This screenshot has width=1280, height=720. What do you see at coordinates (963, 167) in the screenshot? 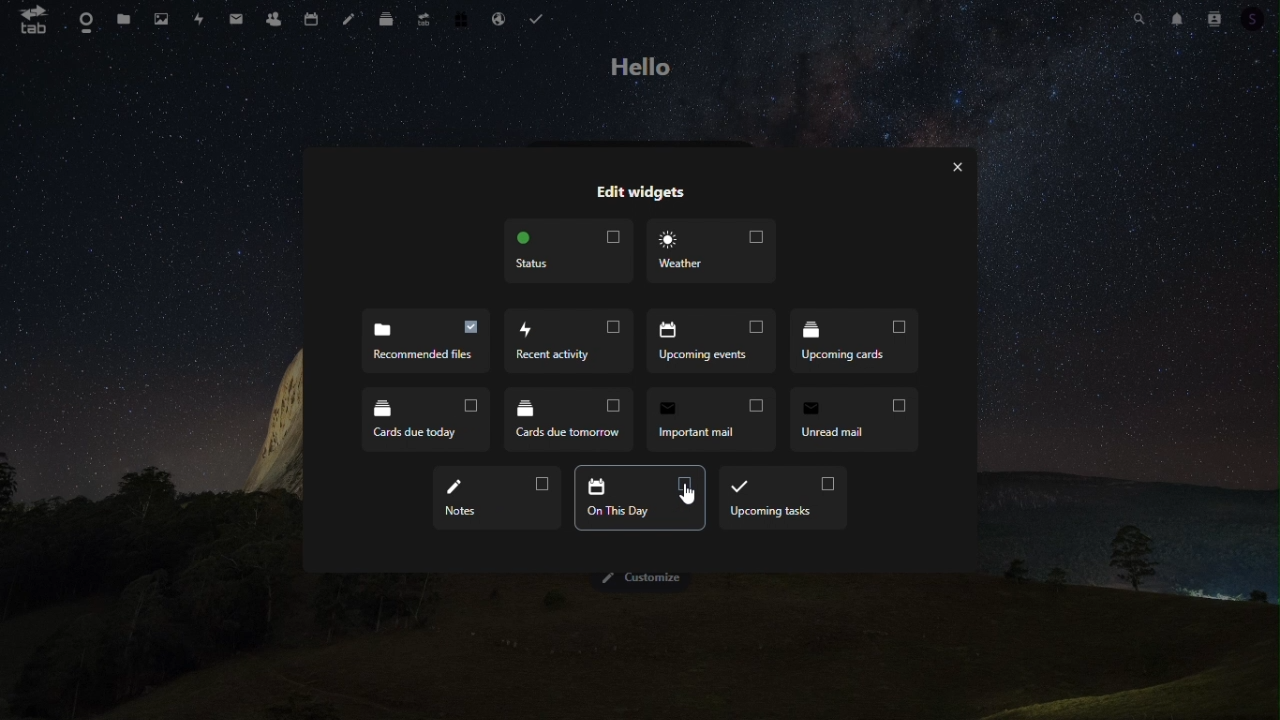
I see `close` at bounding box center [963, 167].